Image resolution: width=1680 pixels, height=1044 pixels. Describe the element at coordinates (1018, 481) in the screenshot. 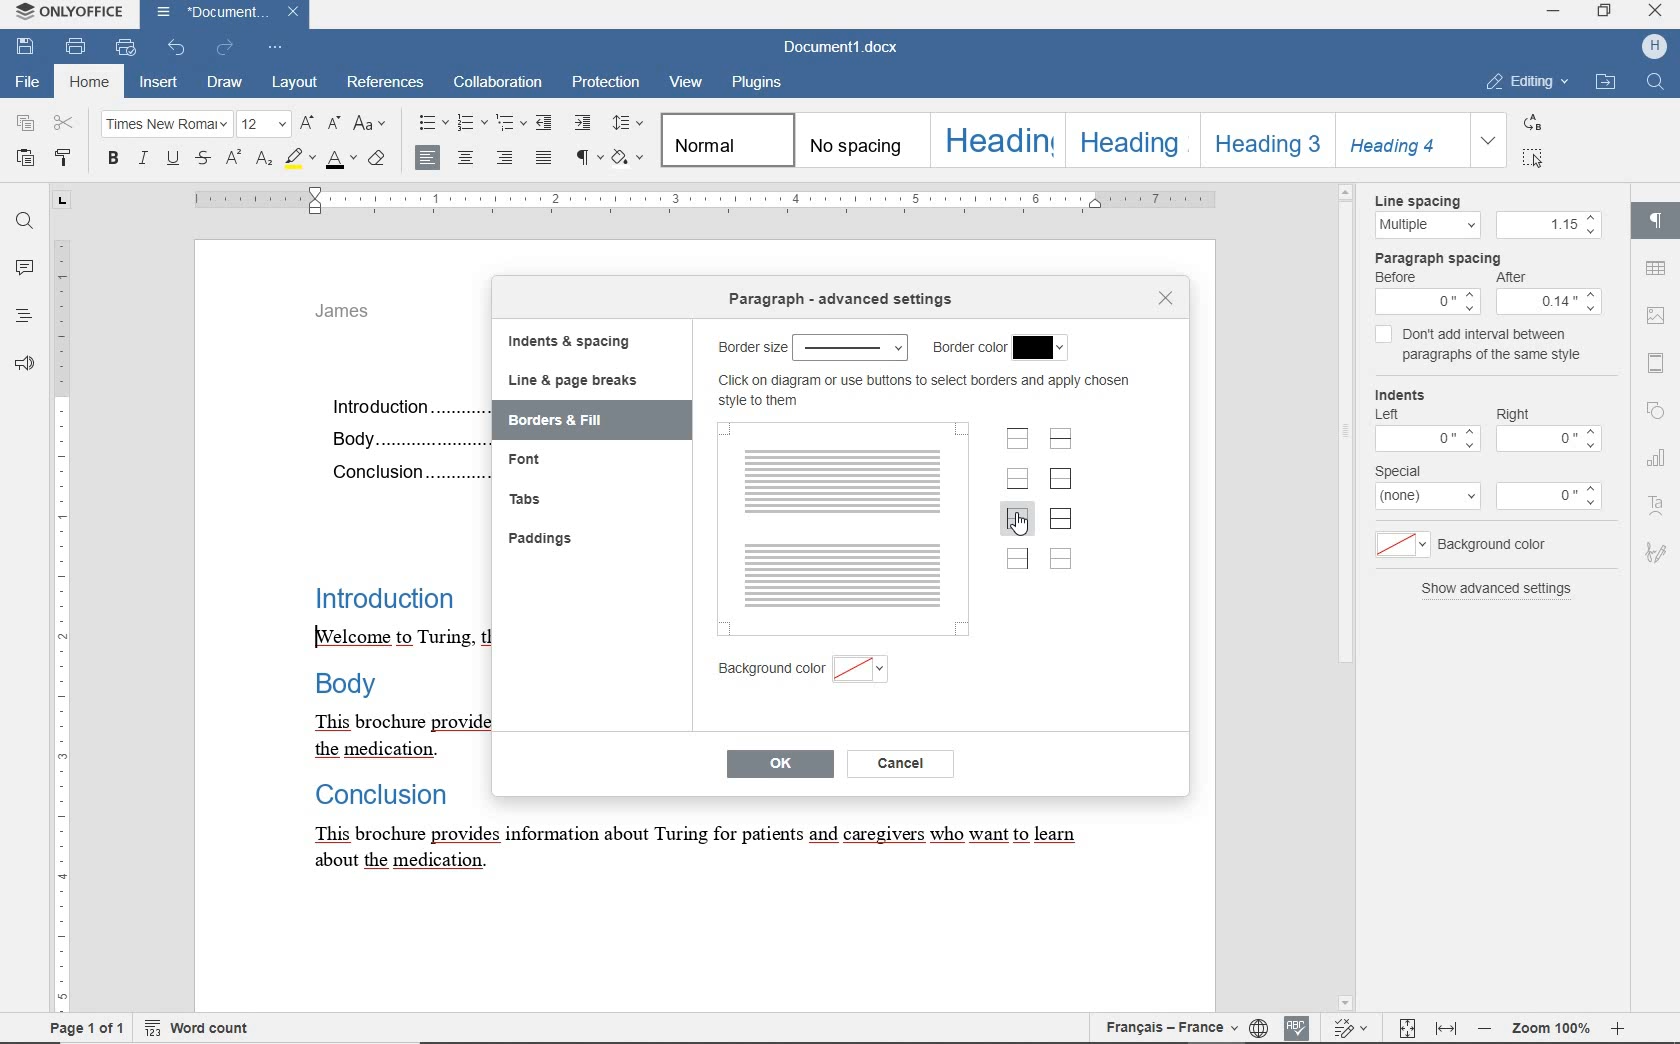

I see `set bottom order only` at that location.